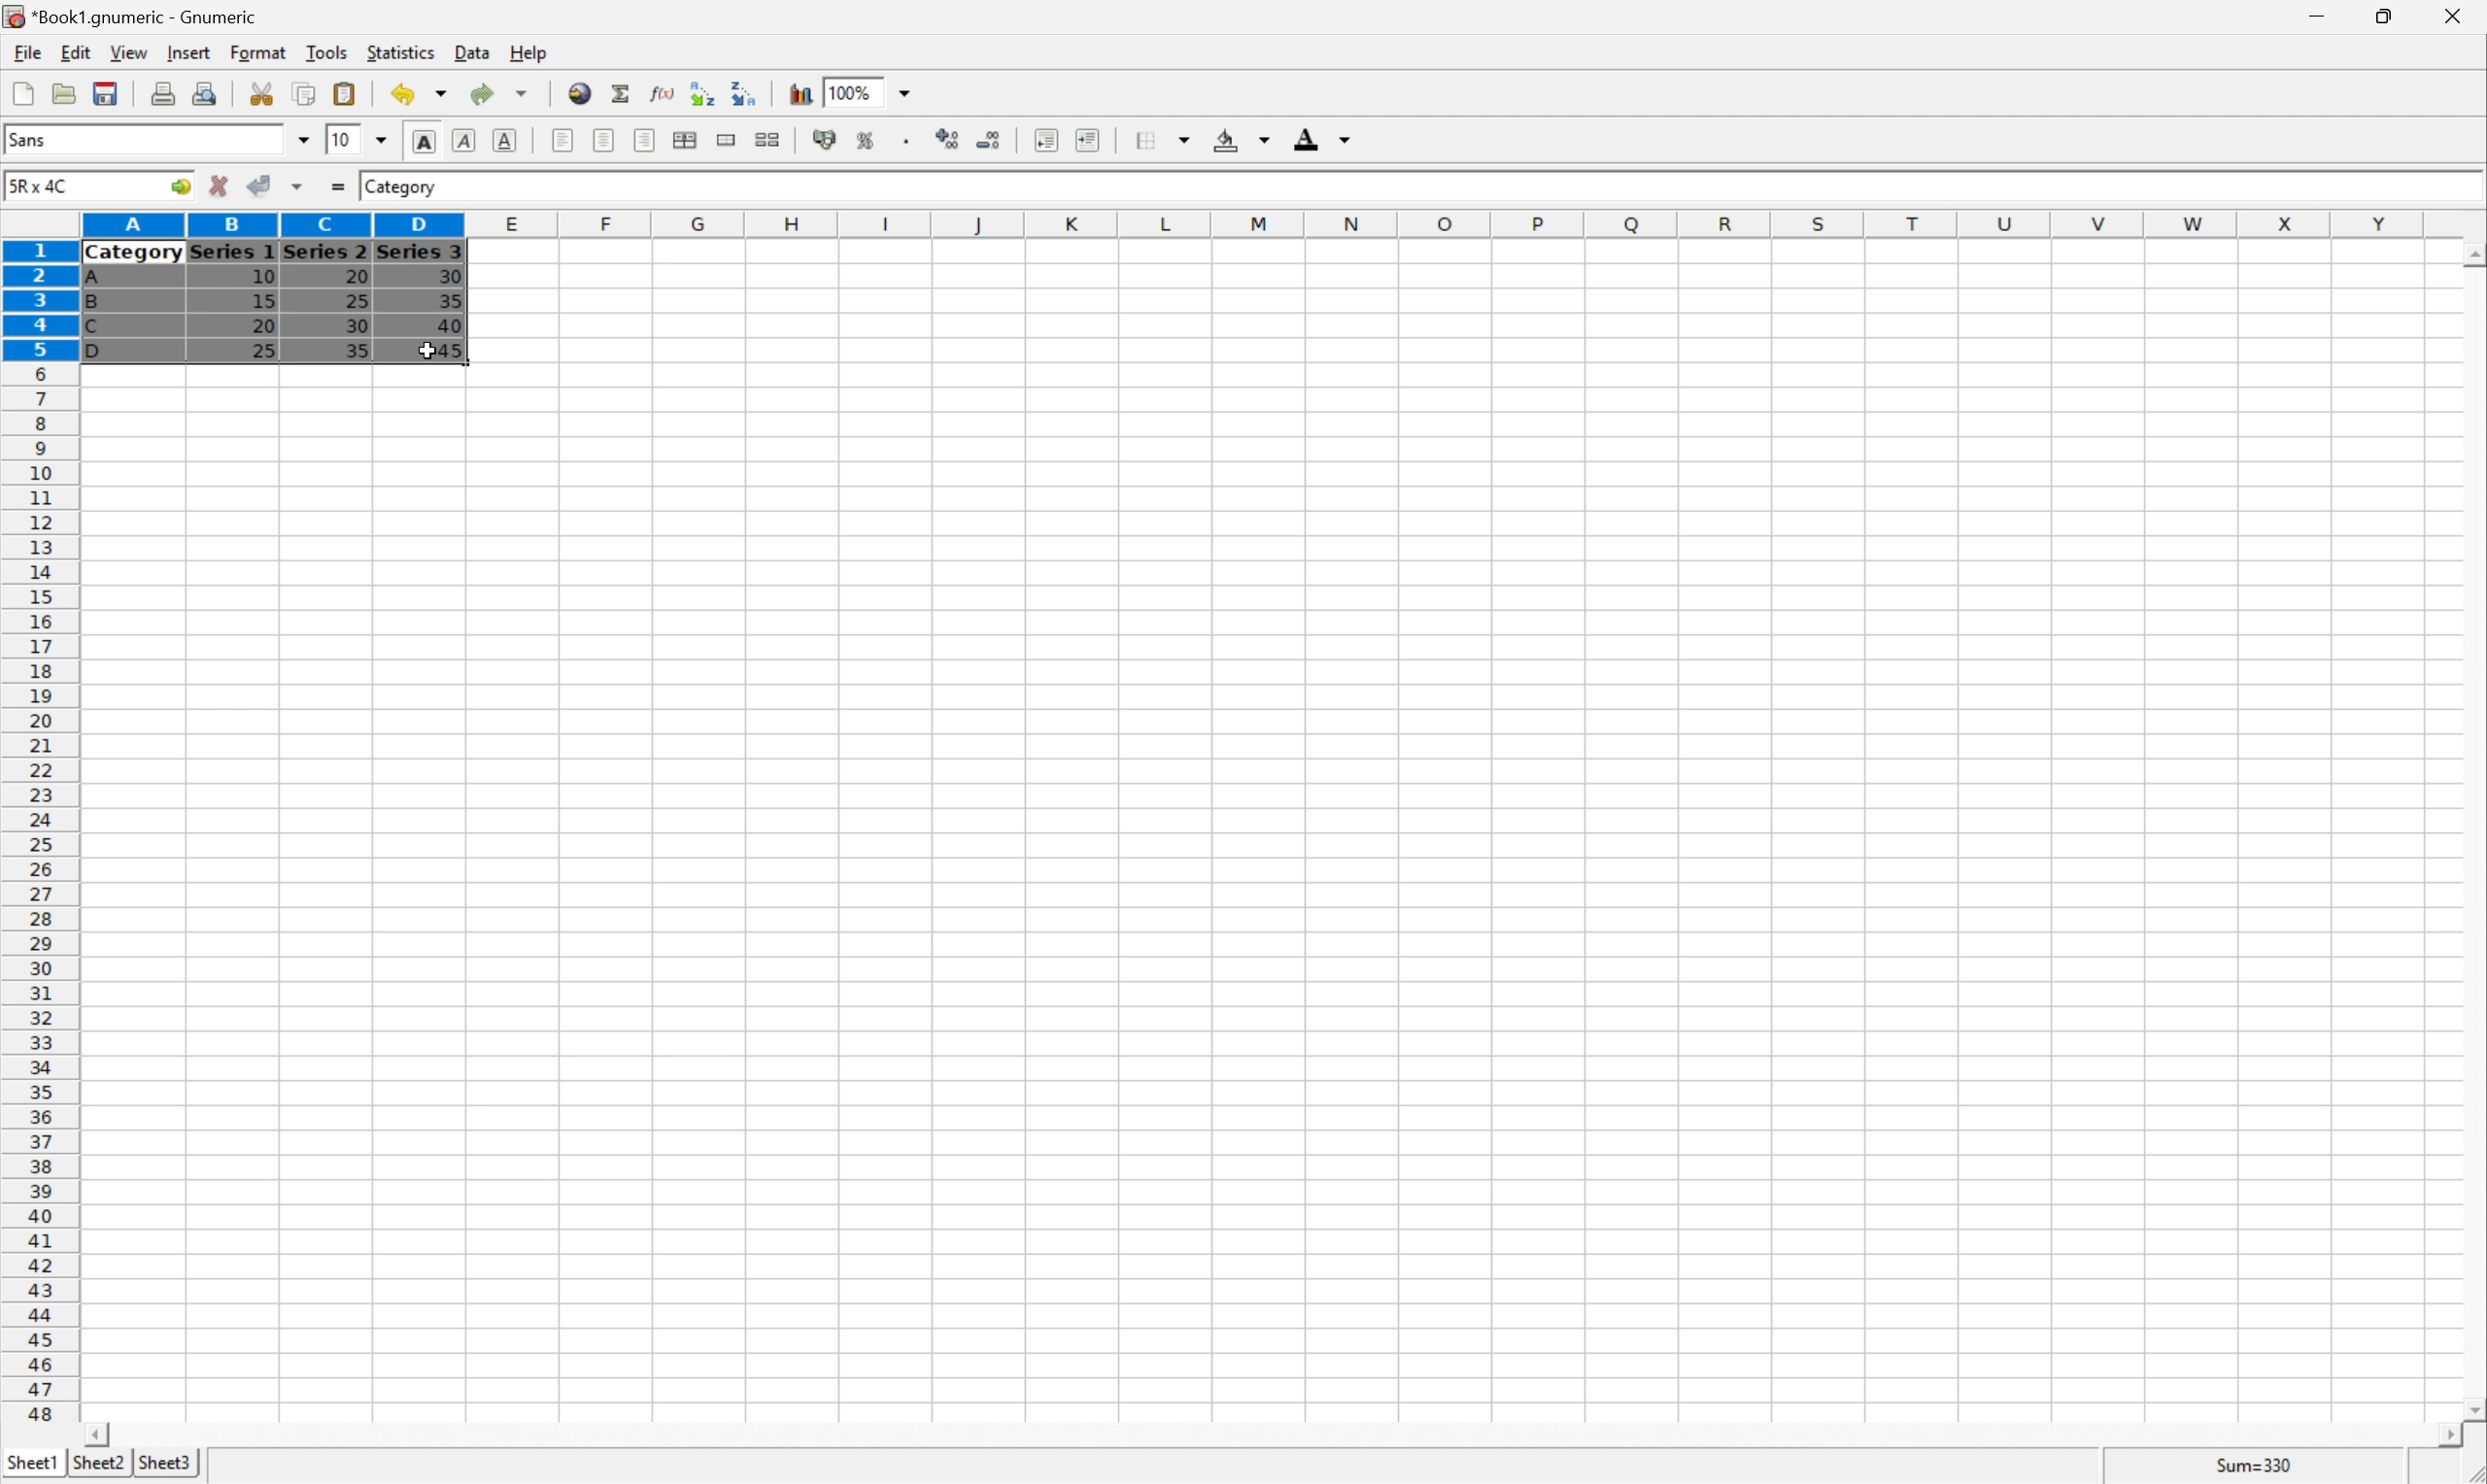 The width and height of the screenshot is (2487, 1484). Describe the element at coordinates (98, 1463) in the screenshot. I see `Sheet2` at that location.